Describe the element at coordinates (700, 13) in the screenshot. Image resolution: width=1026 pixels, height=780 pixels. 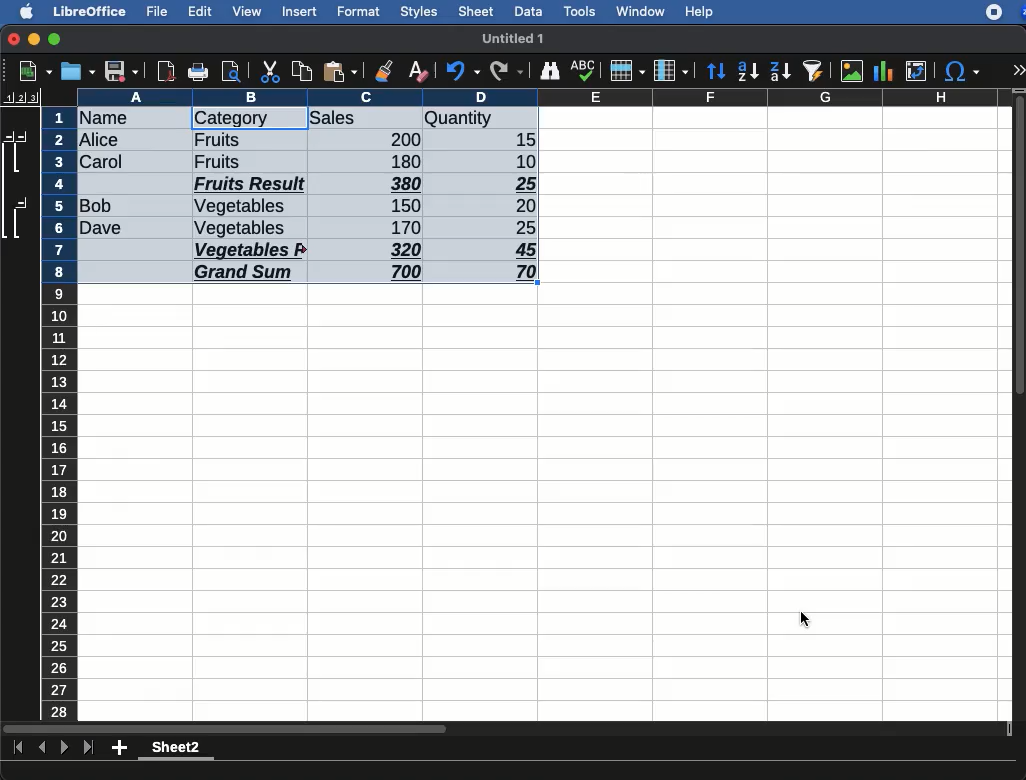
I see `help` at that location.